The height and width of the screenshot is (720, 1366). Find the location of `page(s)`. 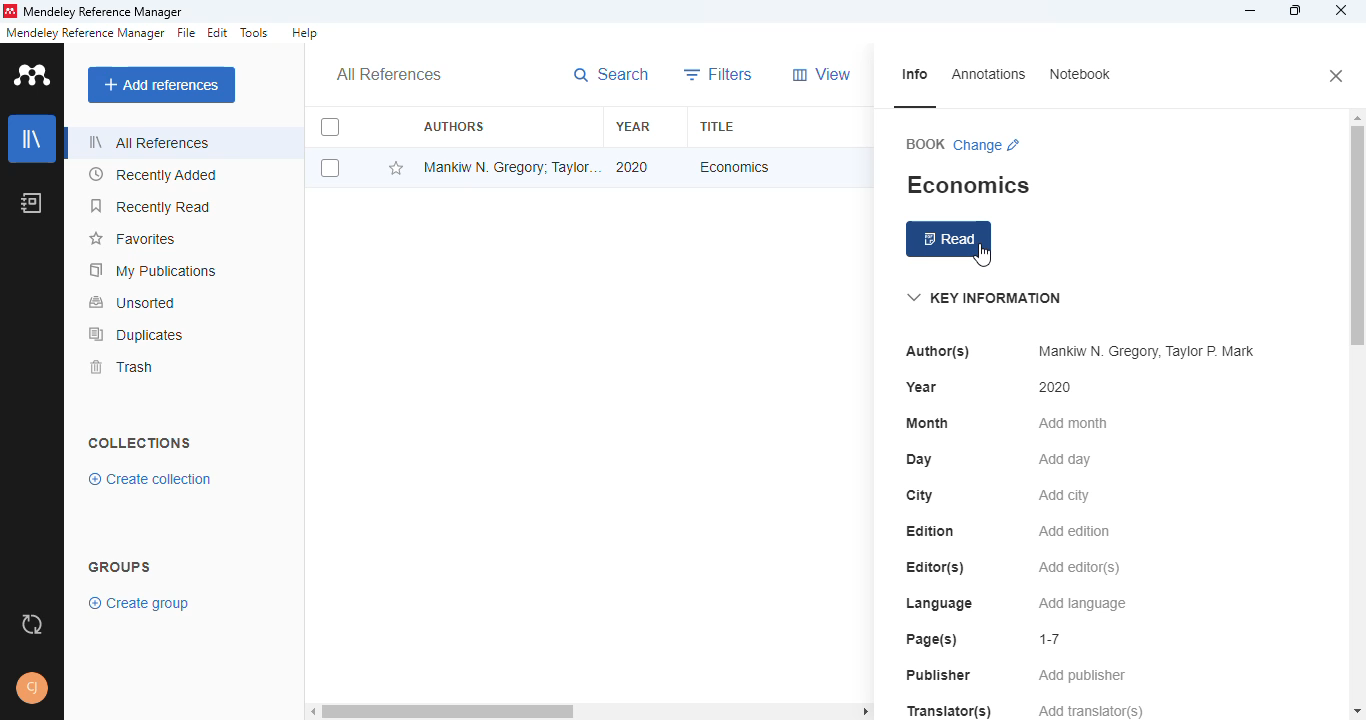

page(s) is located at coordinates (931, 641).